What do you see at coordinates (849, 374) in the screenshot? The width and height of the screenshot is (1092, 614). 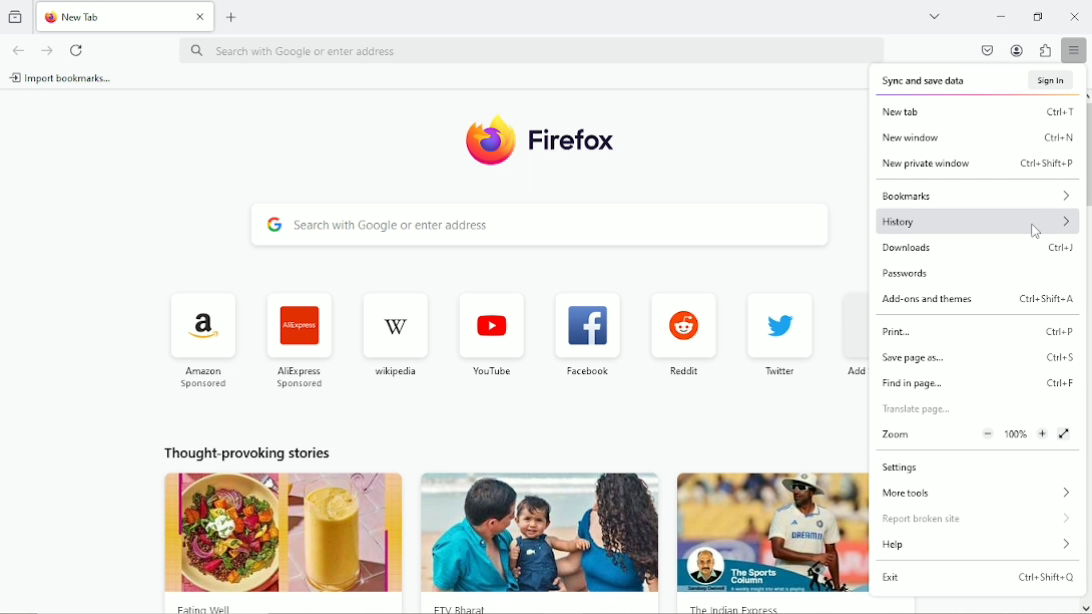 I see `Add shortcut` at bounding box center [849, 374].